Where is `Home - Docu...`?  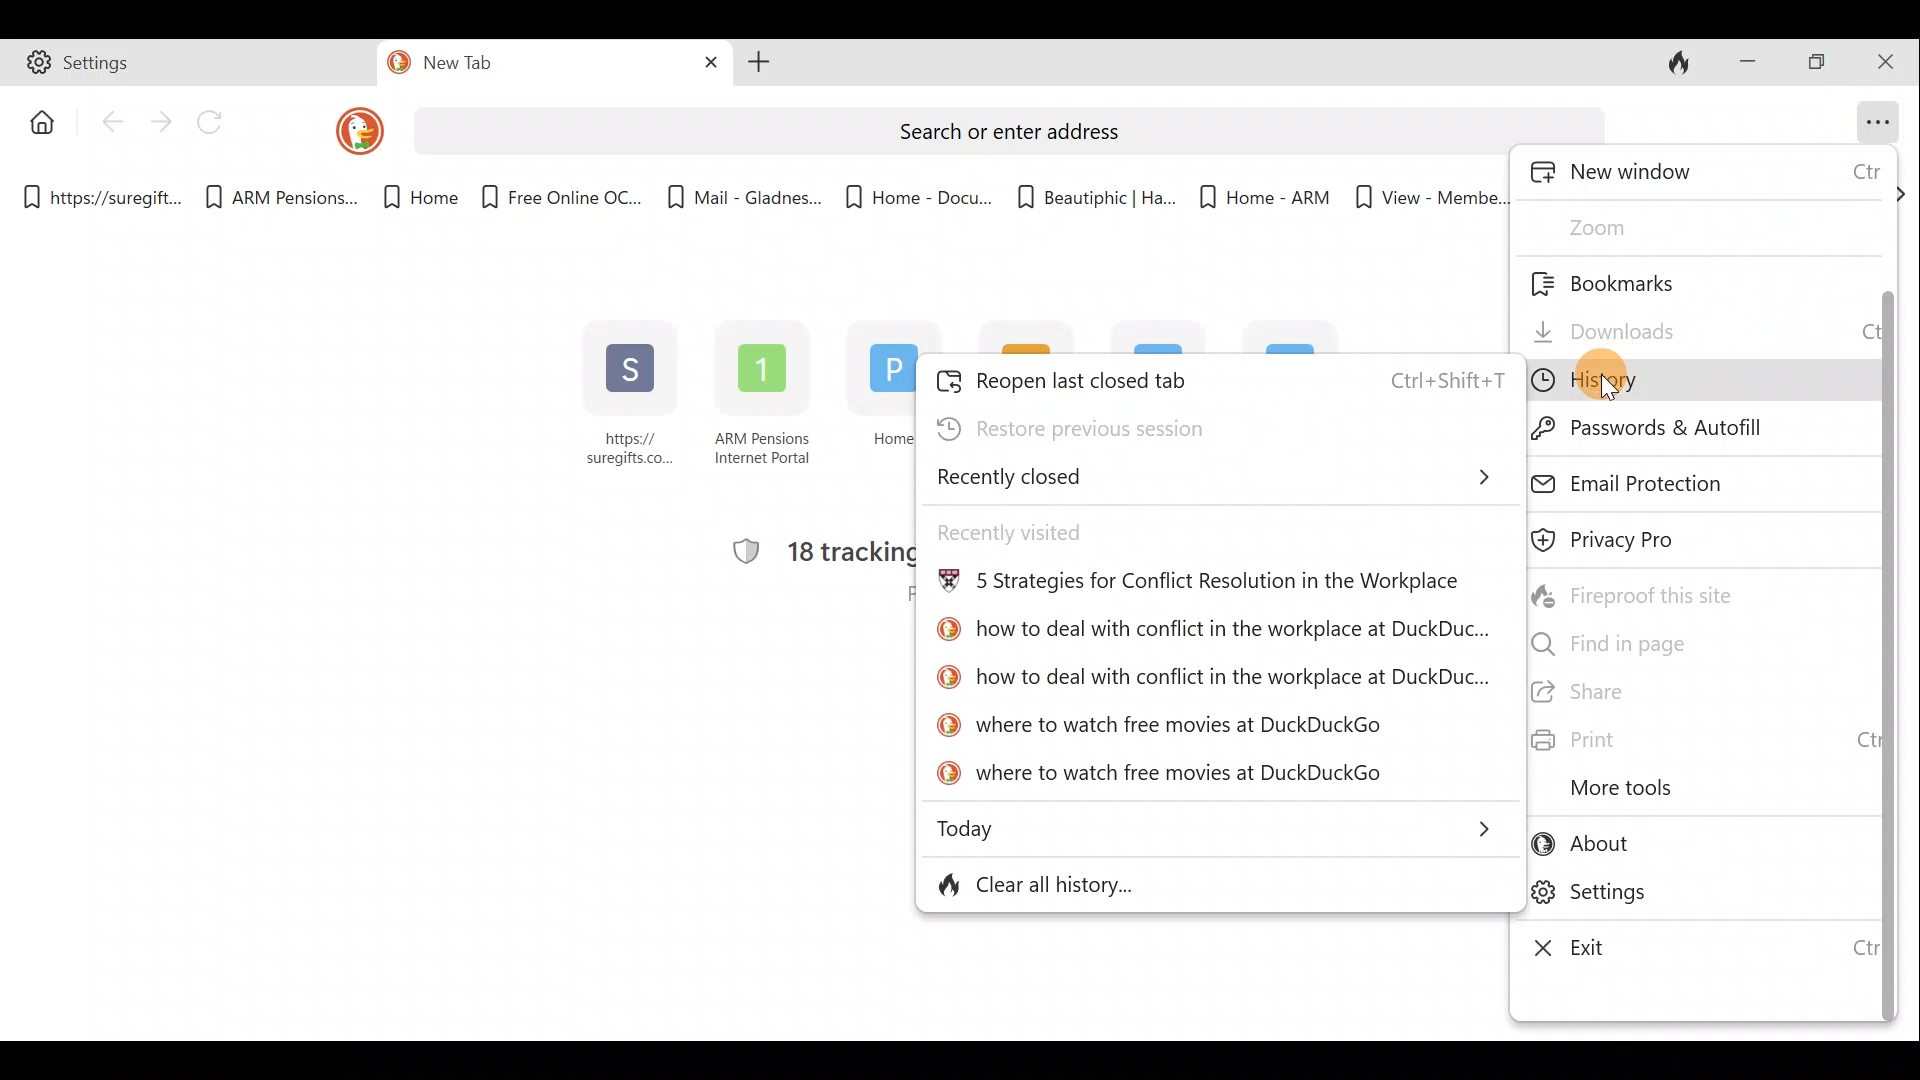
Home - Docu... is located at coordinates (917, 191).